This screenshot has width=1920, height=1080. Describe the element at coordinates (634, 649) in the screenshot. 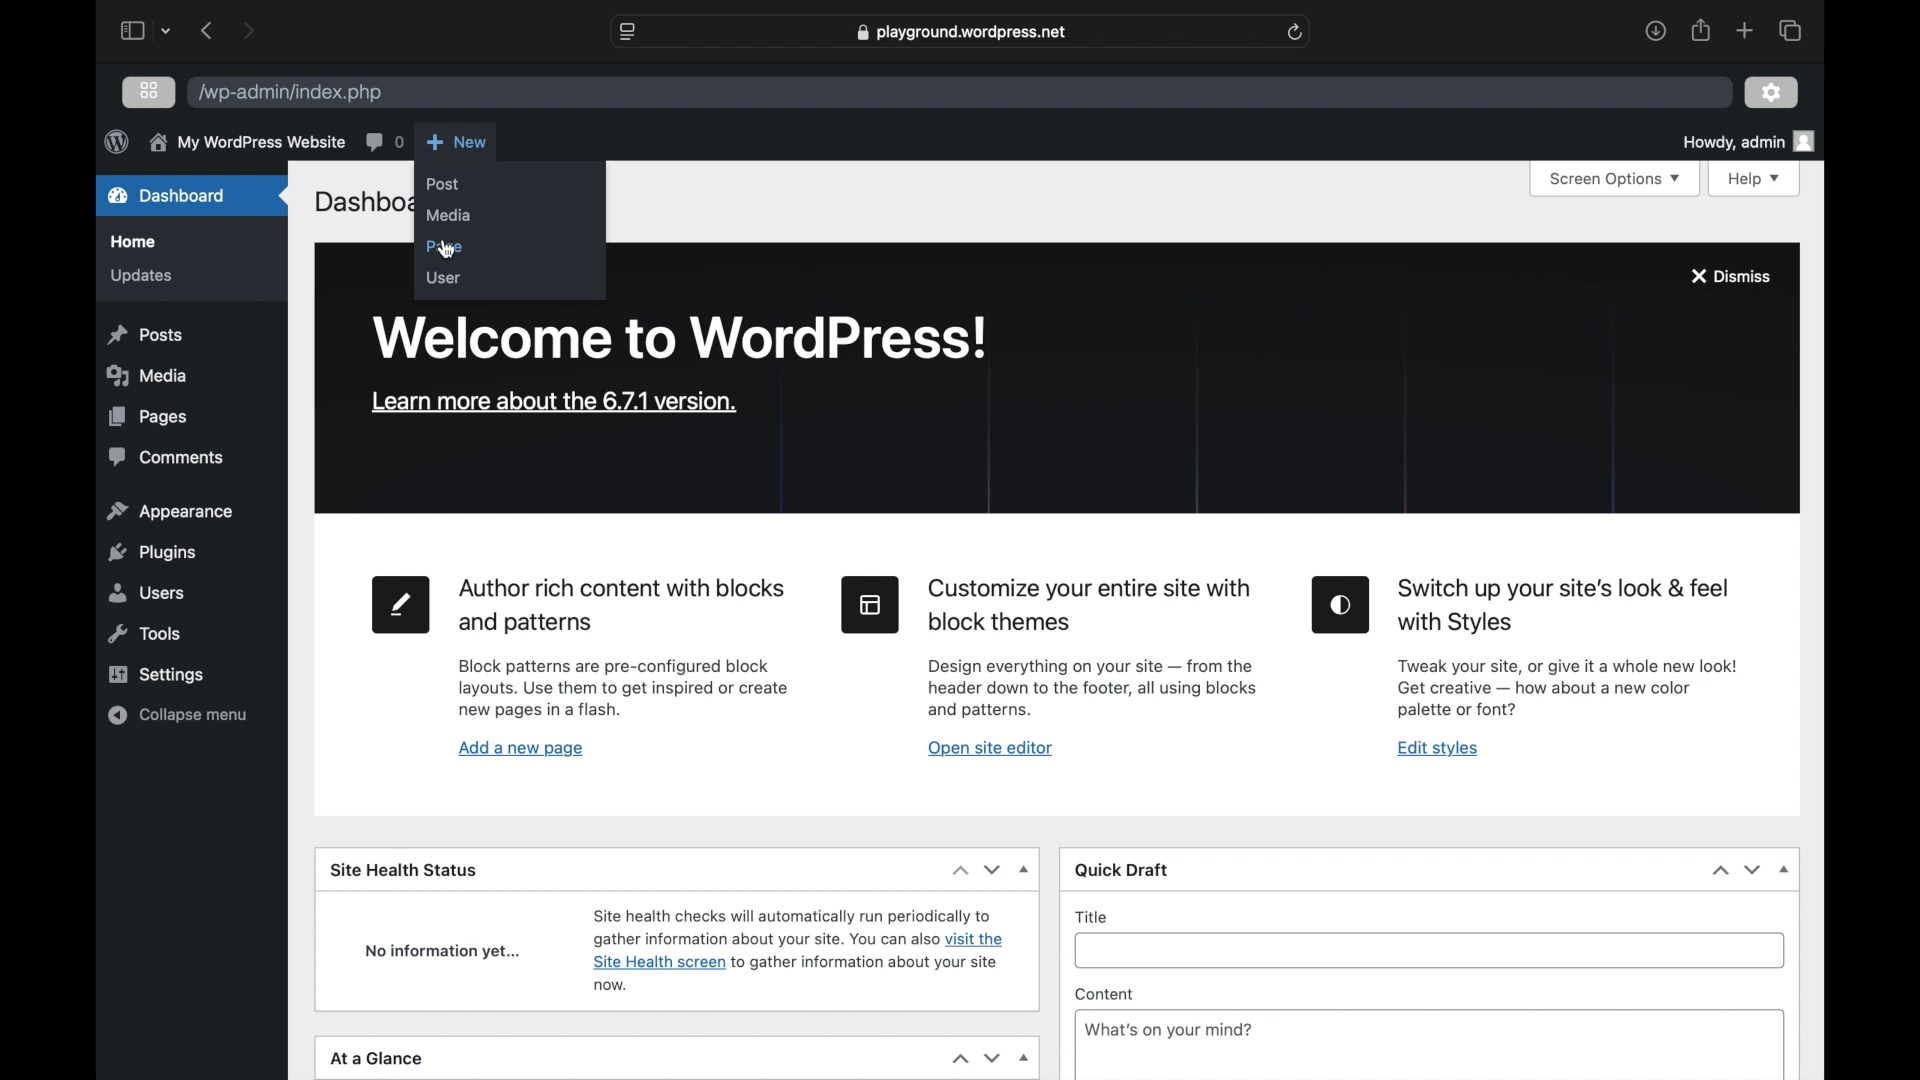

I see `Author rich content with blocks
and patterns

Block patterns are pre-configured block
layouts. Use them to get inspired or create
new pages in a flash.` at that location.